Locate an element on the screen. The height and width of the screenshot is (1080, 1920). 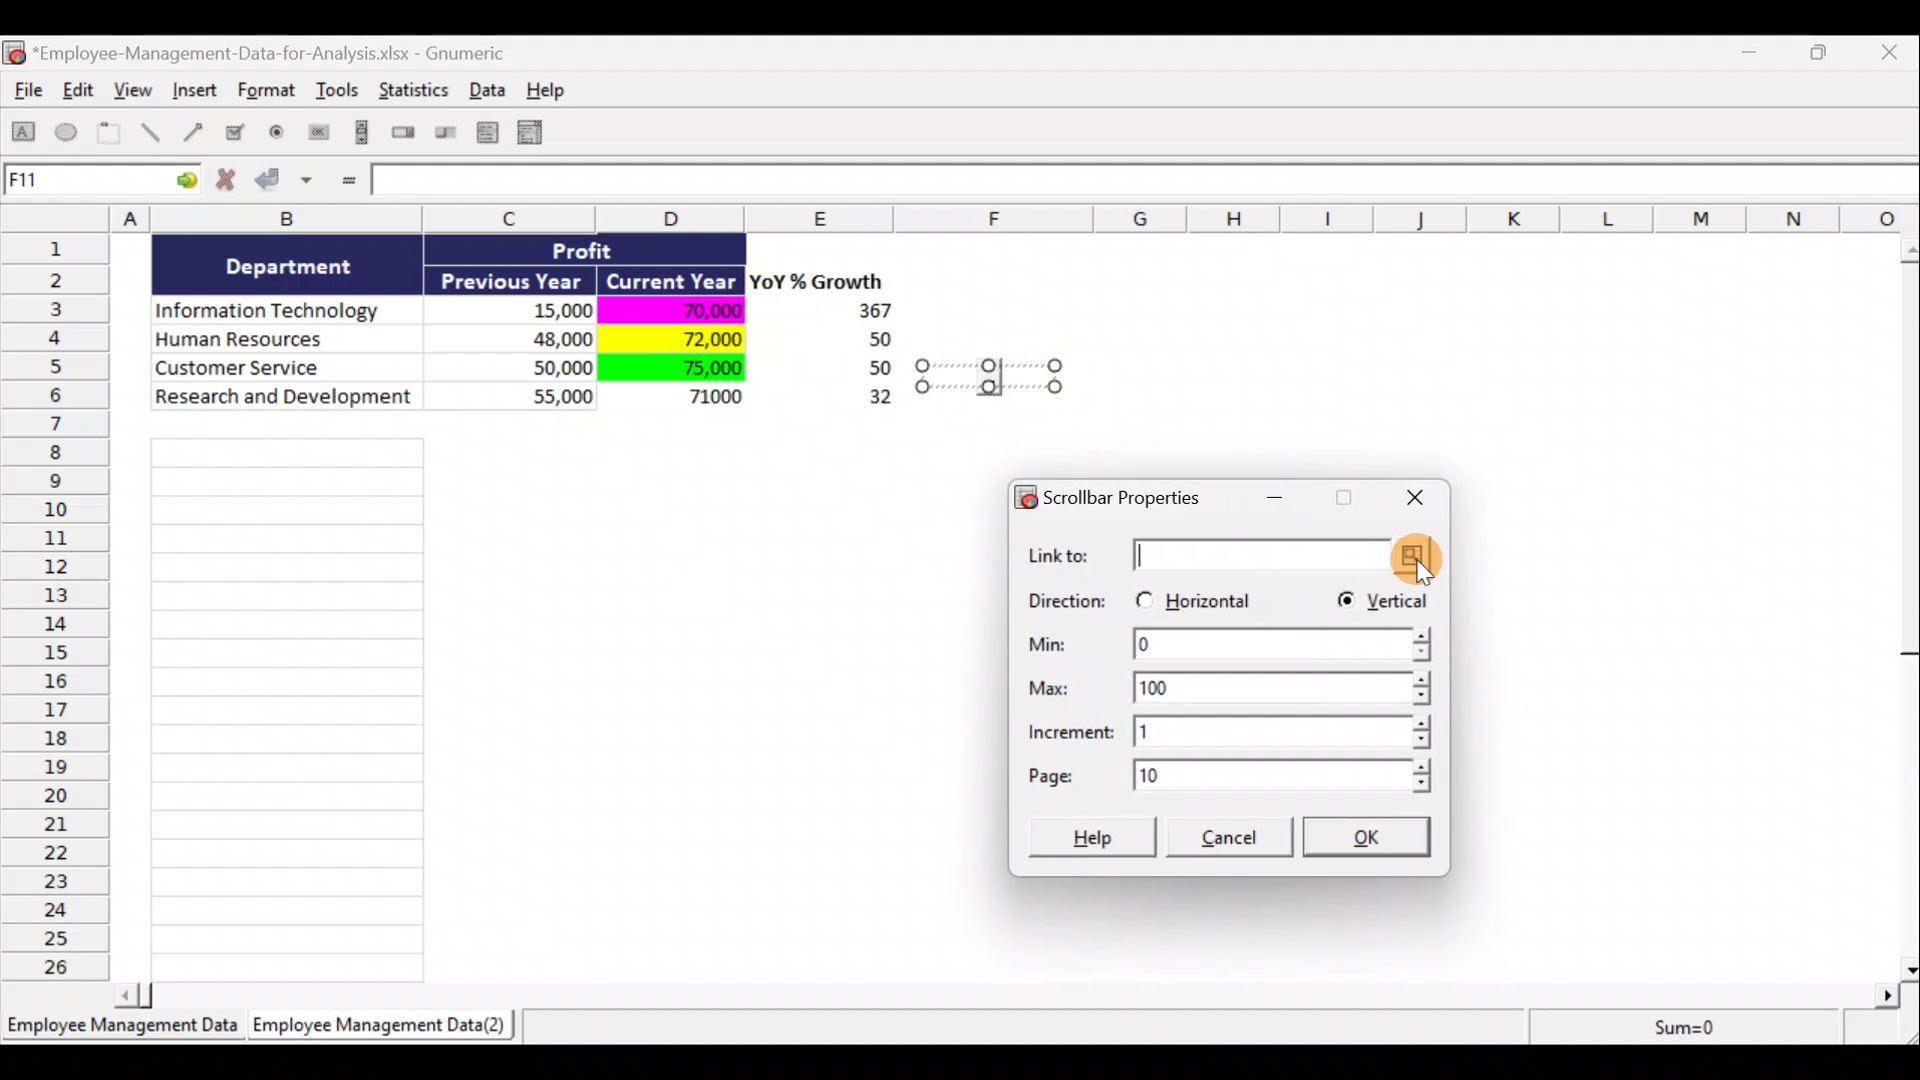
Vertical is located at coordinates (1381, 604).